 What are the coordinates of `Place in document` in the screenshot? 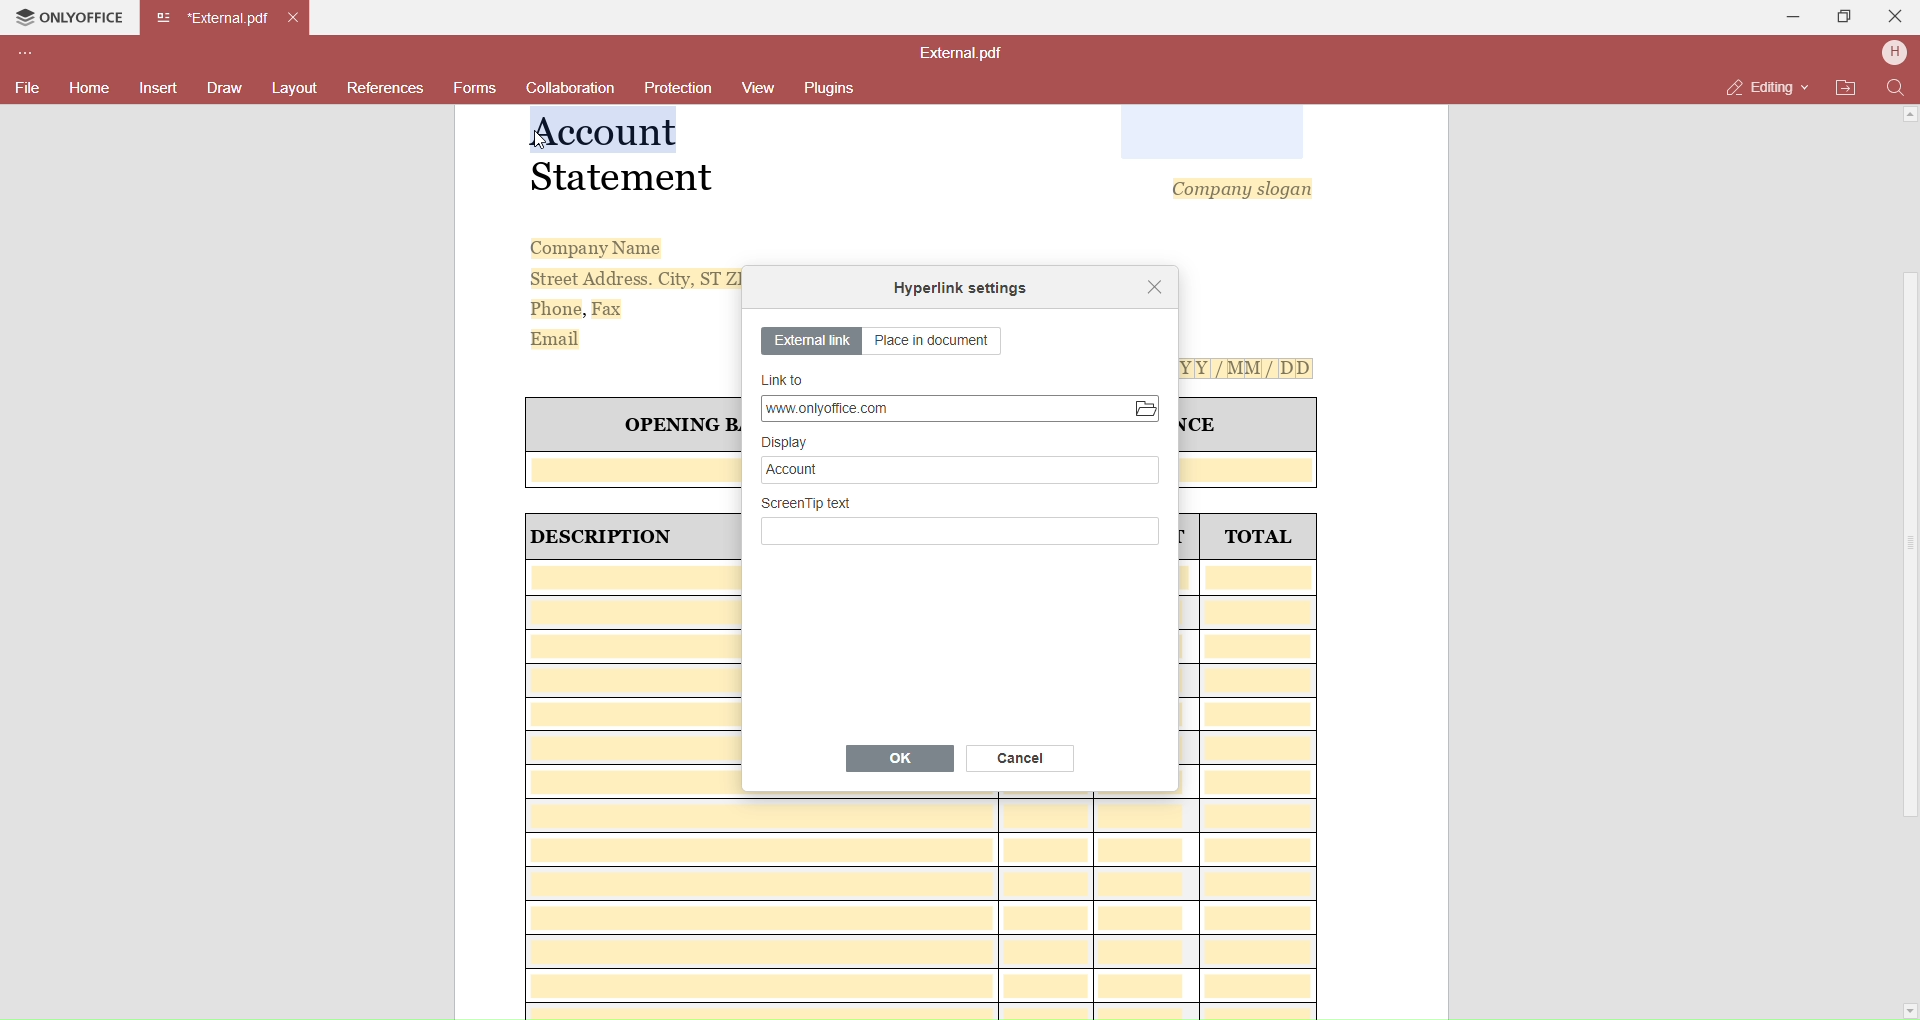 It's located at (934, 341).